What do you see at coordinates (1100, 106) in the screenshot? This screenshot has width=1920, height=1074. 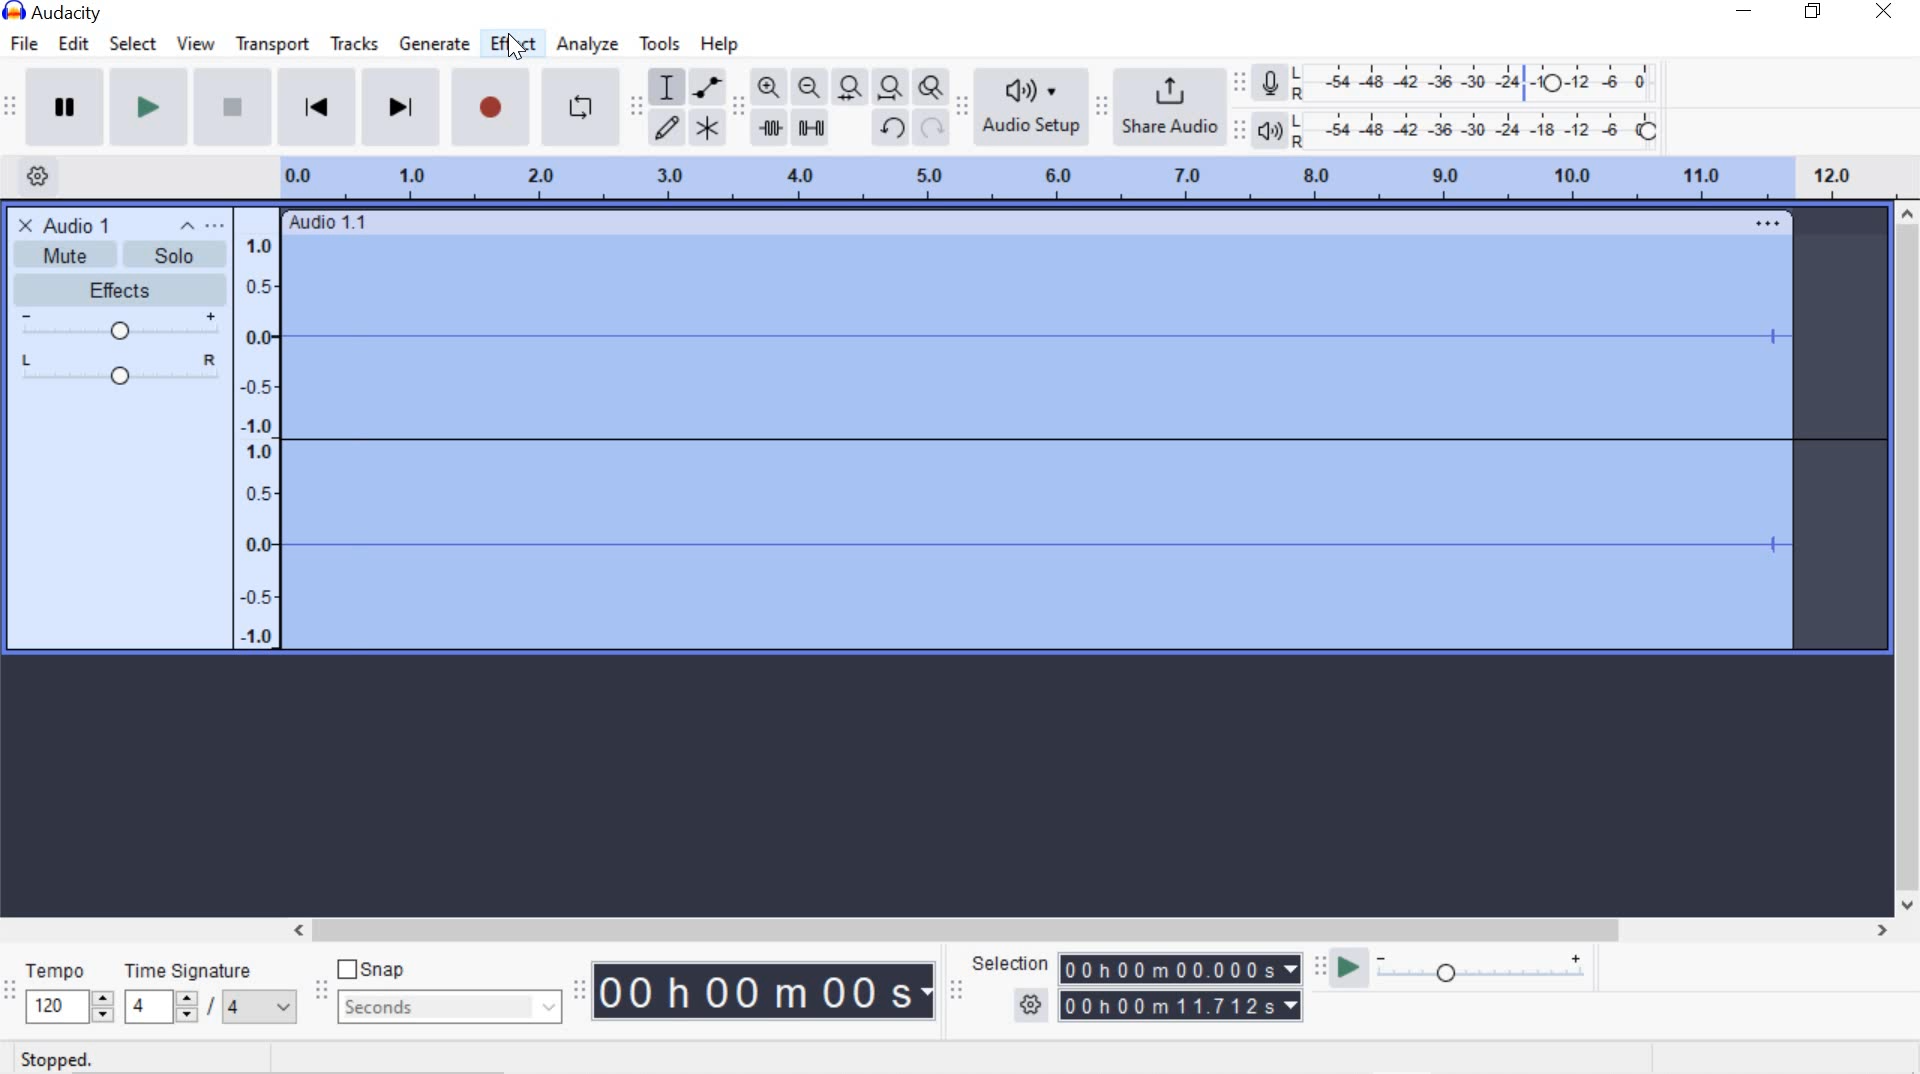 I see `Share audio toolbar` at bounding box center [1100, 106].